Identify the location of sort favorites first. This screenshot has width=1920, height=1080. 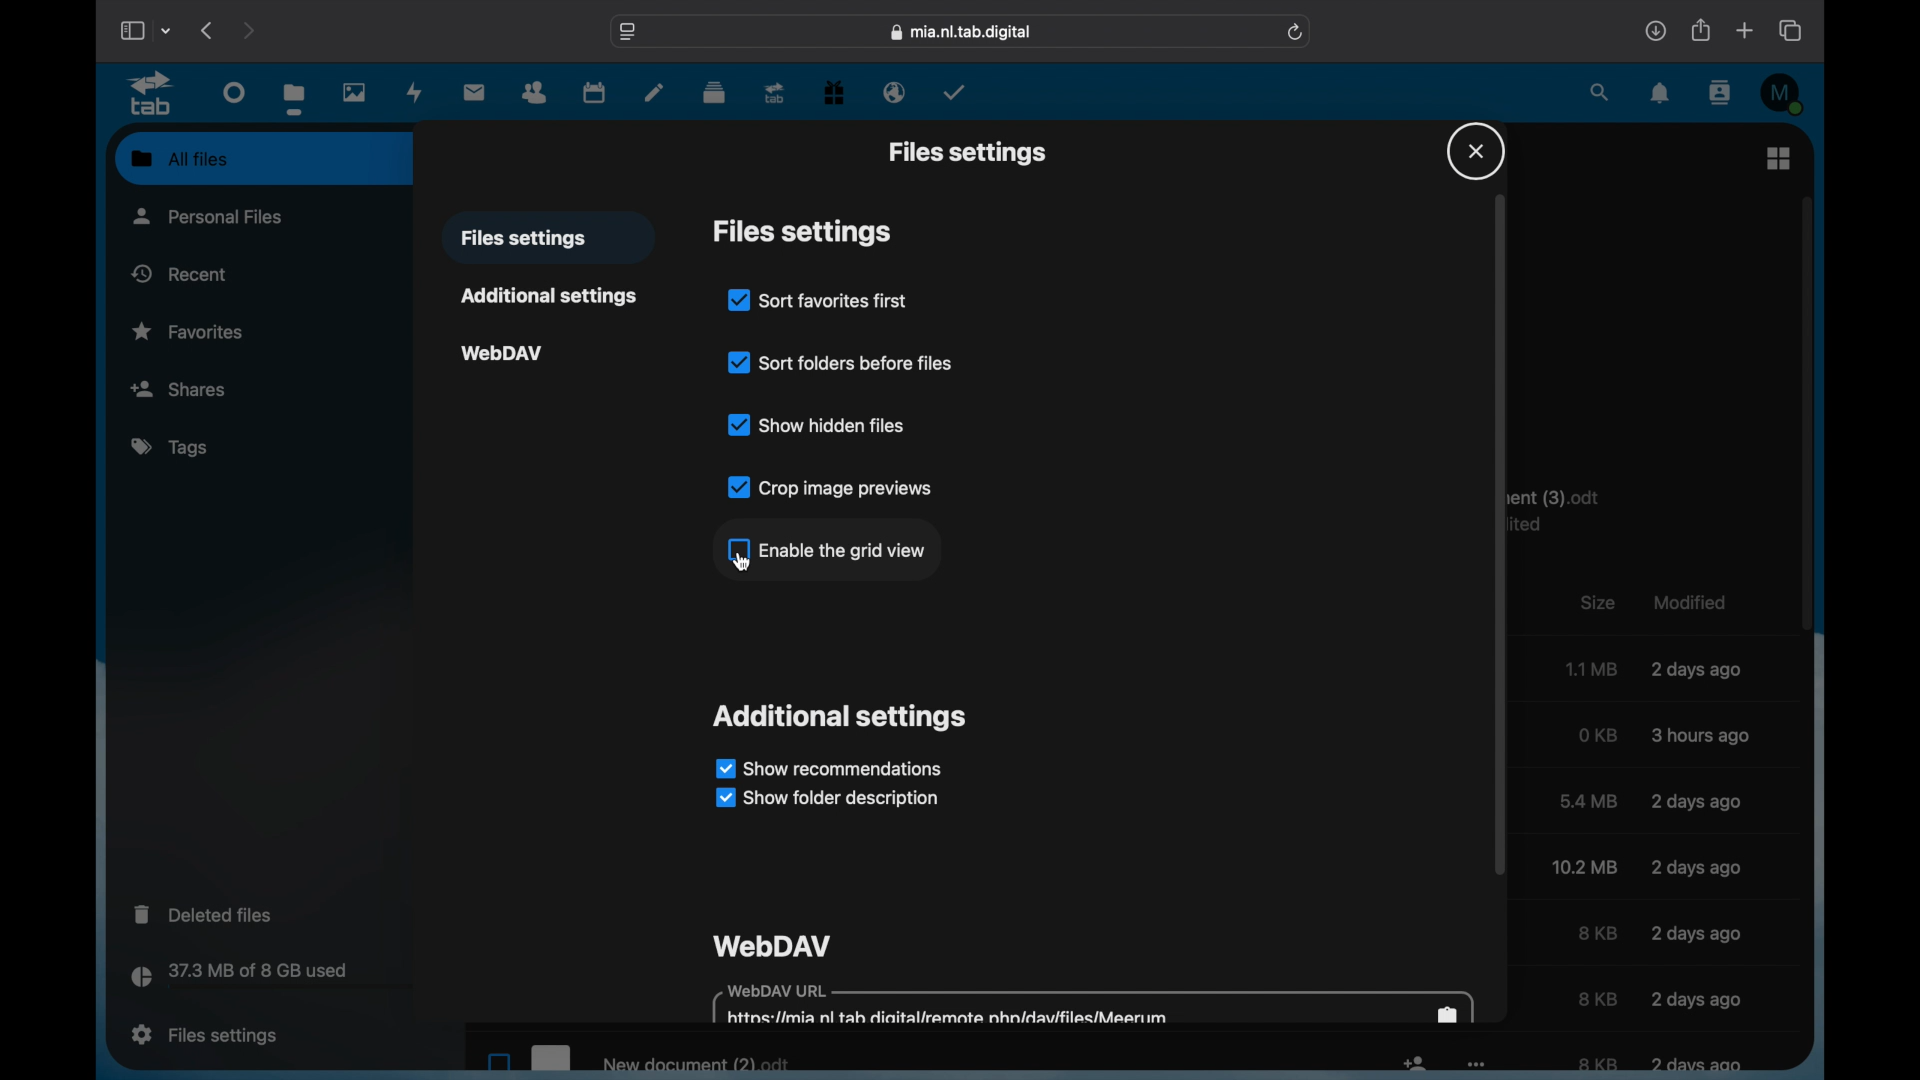
(818, 299).